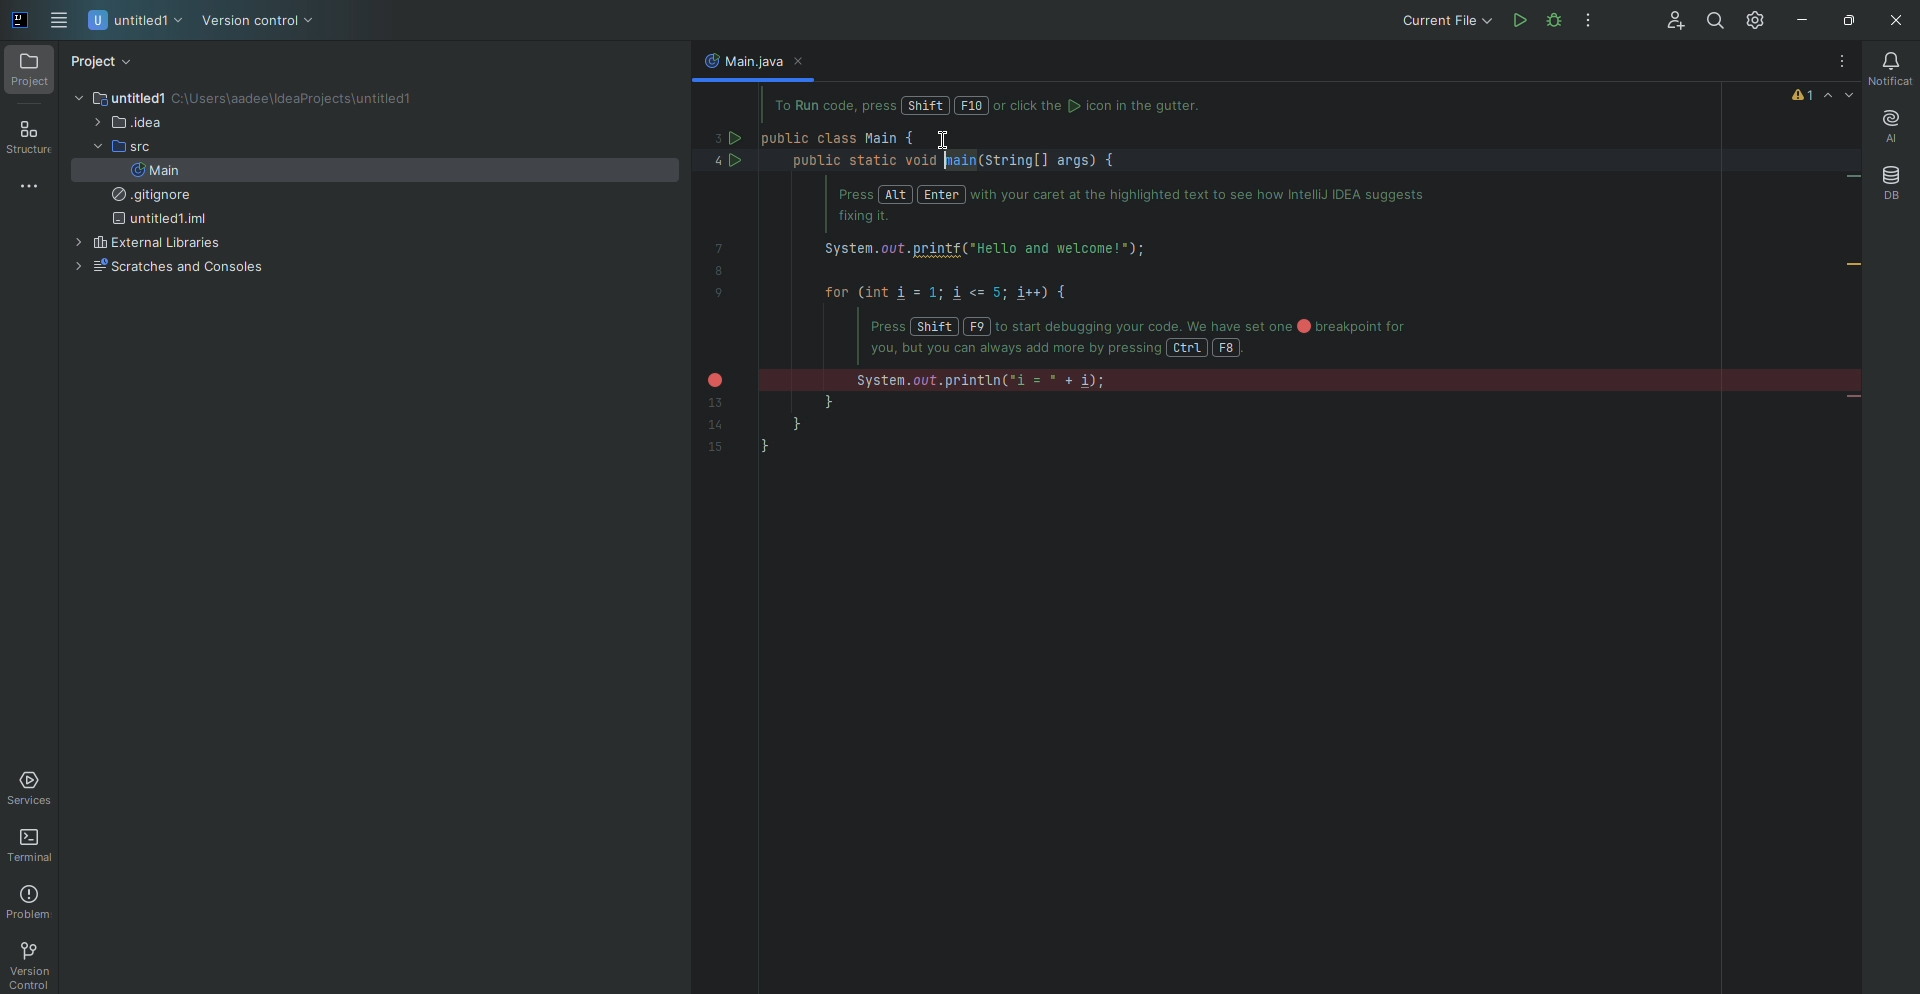 Image resolution: width=1920 pixels, height=994 pixels. I want to click on Untitled 1, so click(137, 22).